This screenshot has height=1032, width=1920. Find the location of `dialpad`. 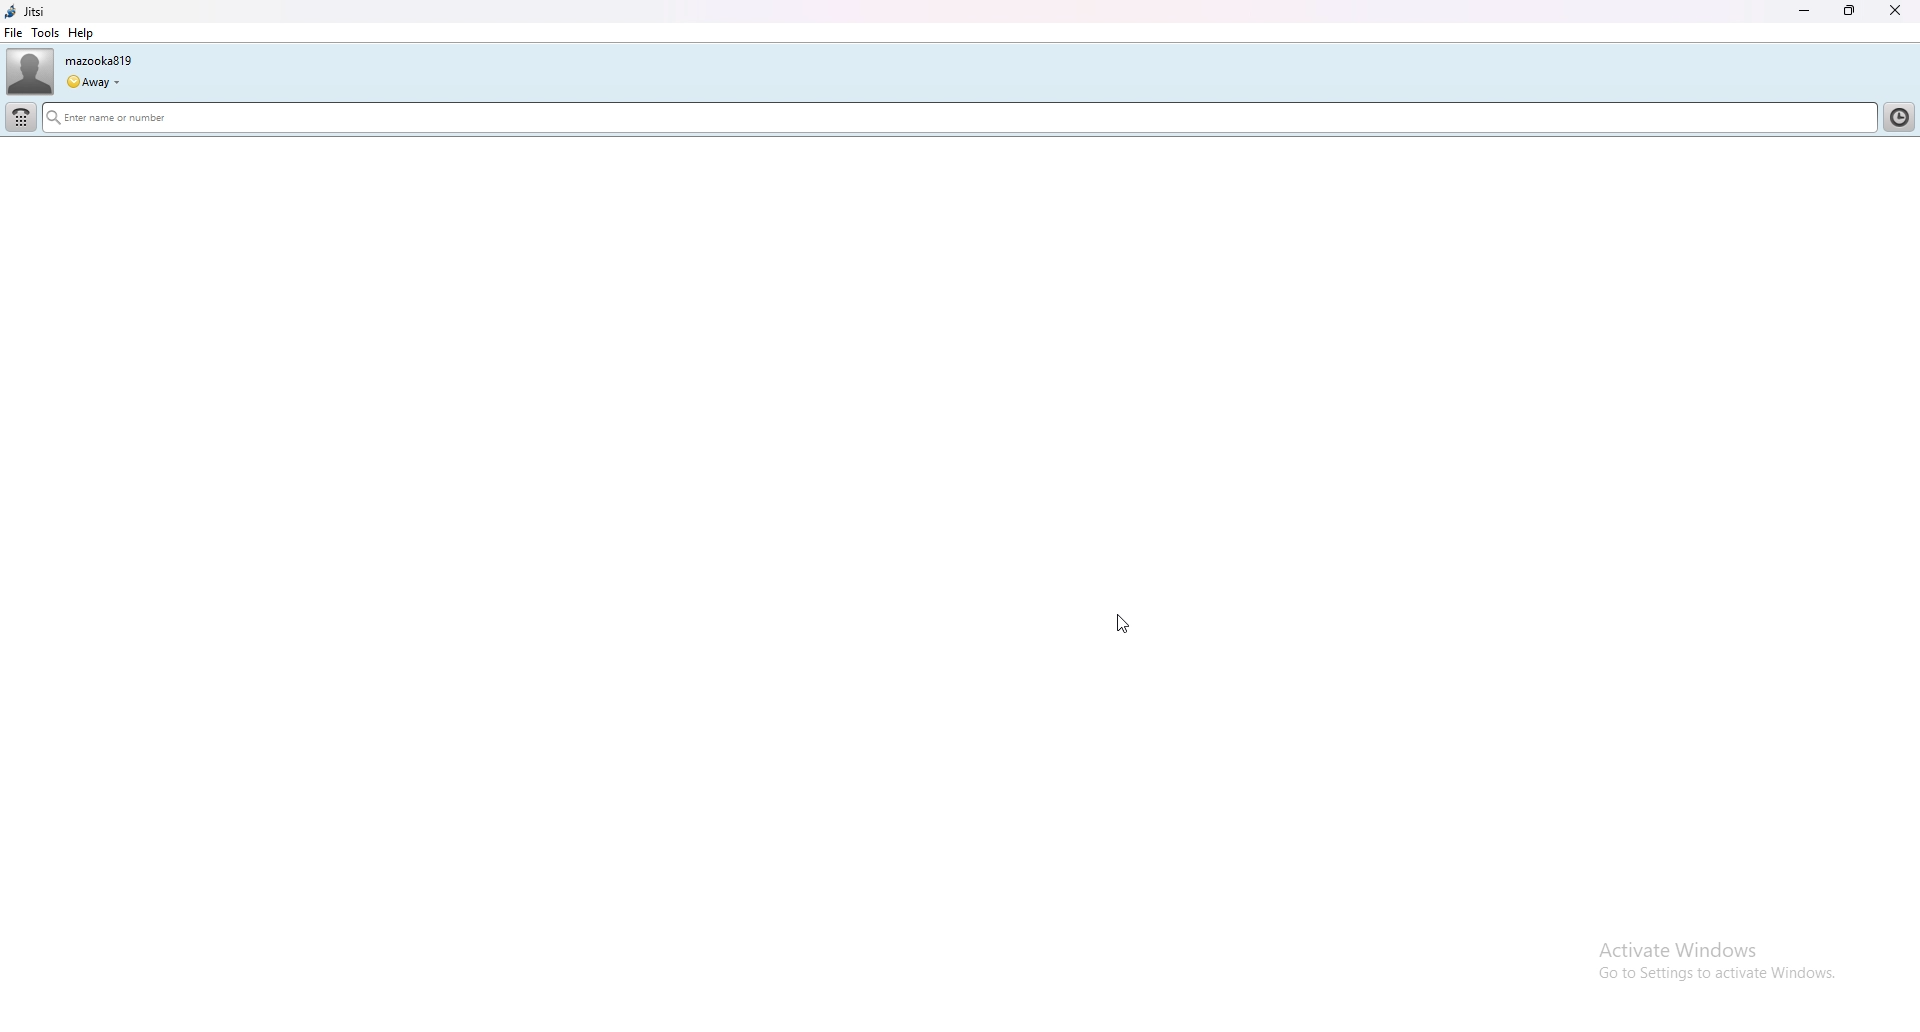

dialpad is located at coordinates (22, 118).